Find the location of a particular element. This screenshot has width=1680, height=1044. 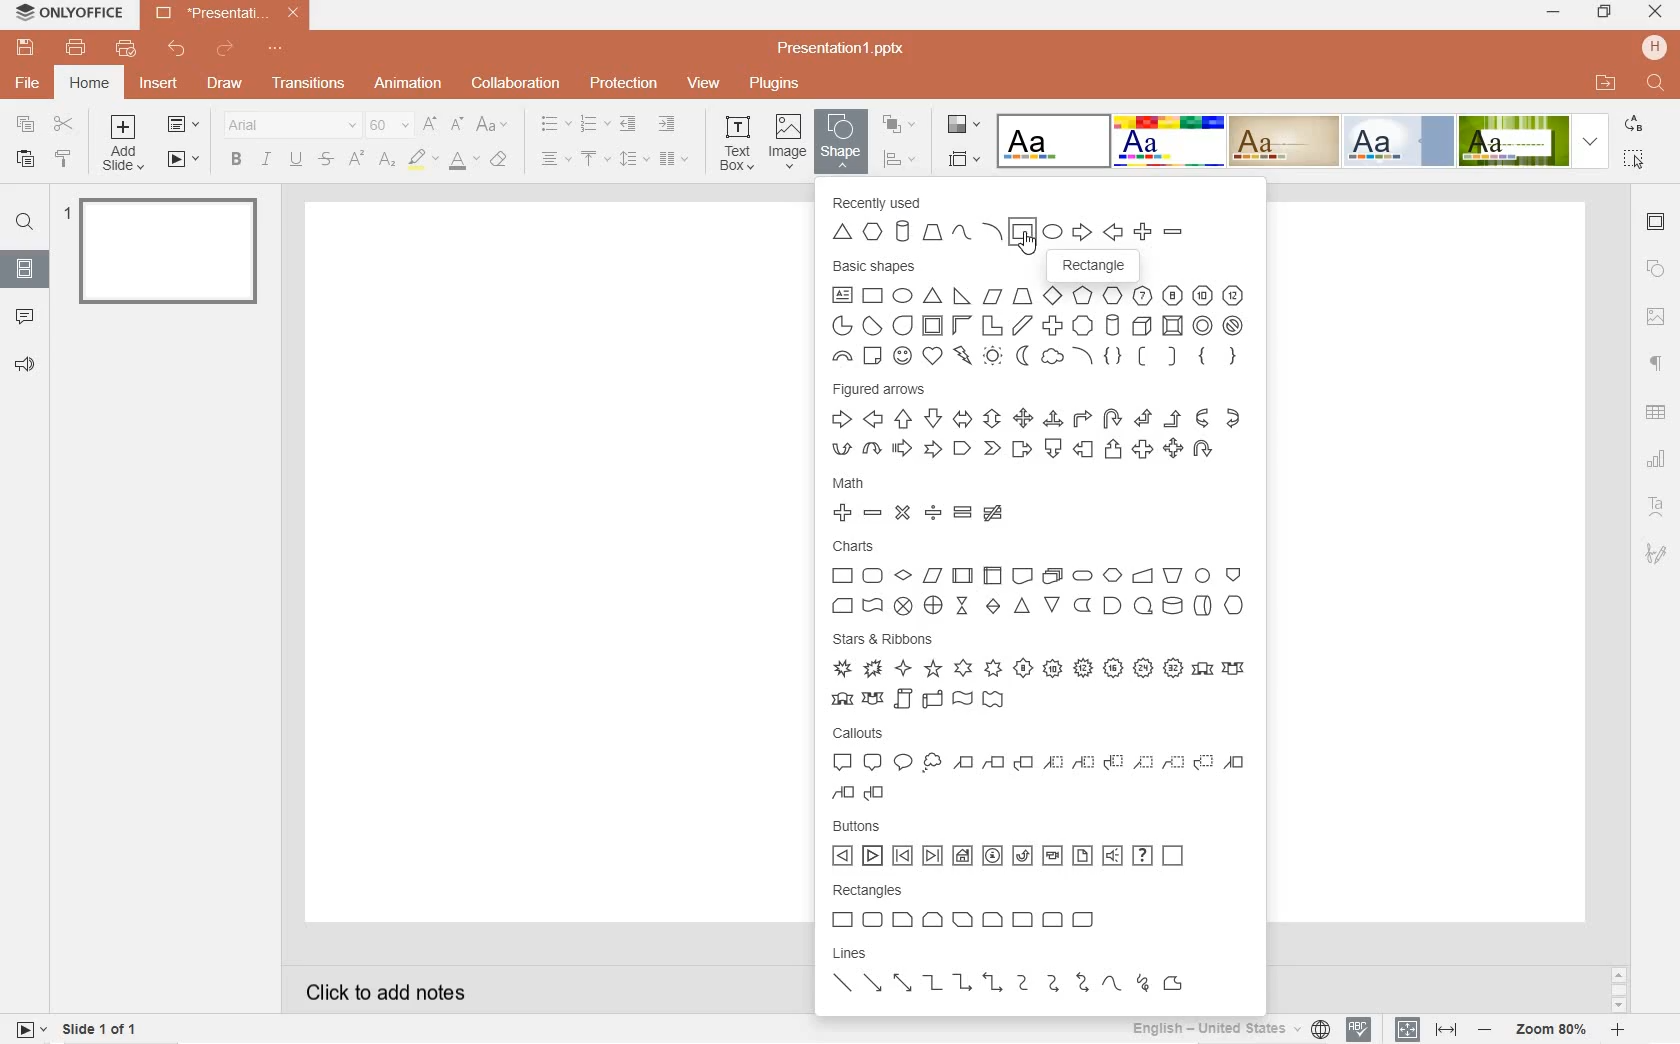

copy style is located at coordinates (65, 161).